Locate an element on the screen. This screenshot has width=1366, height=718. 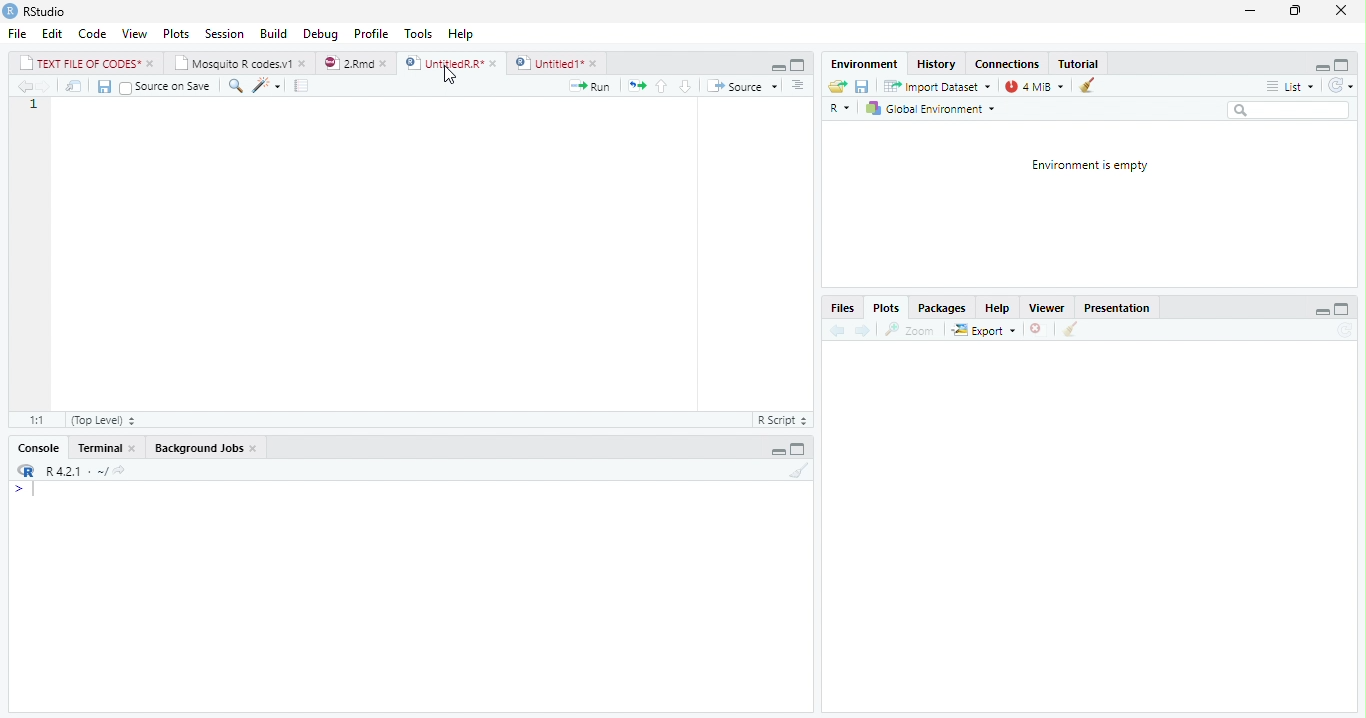
connections is located at coordinates (1009, 64).